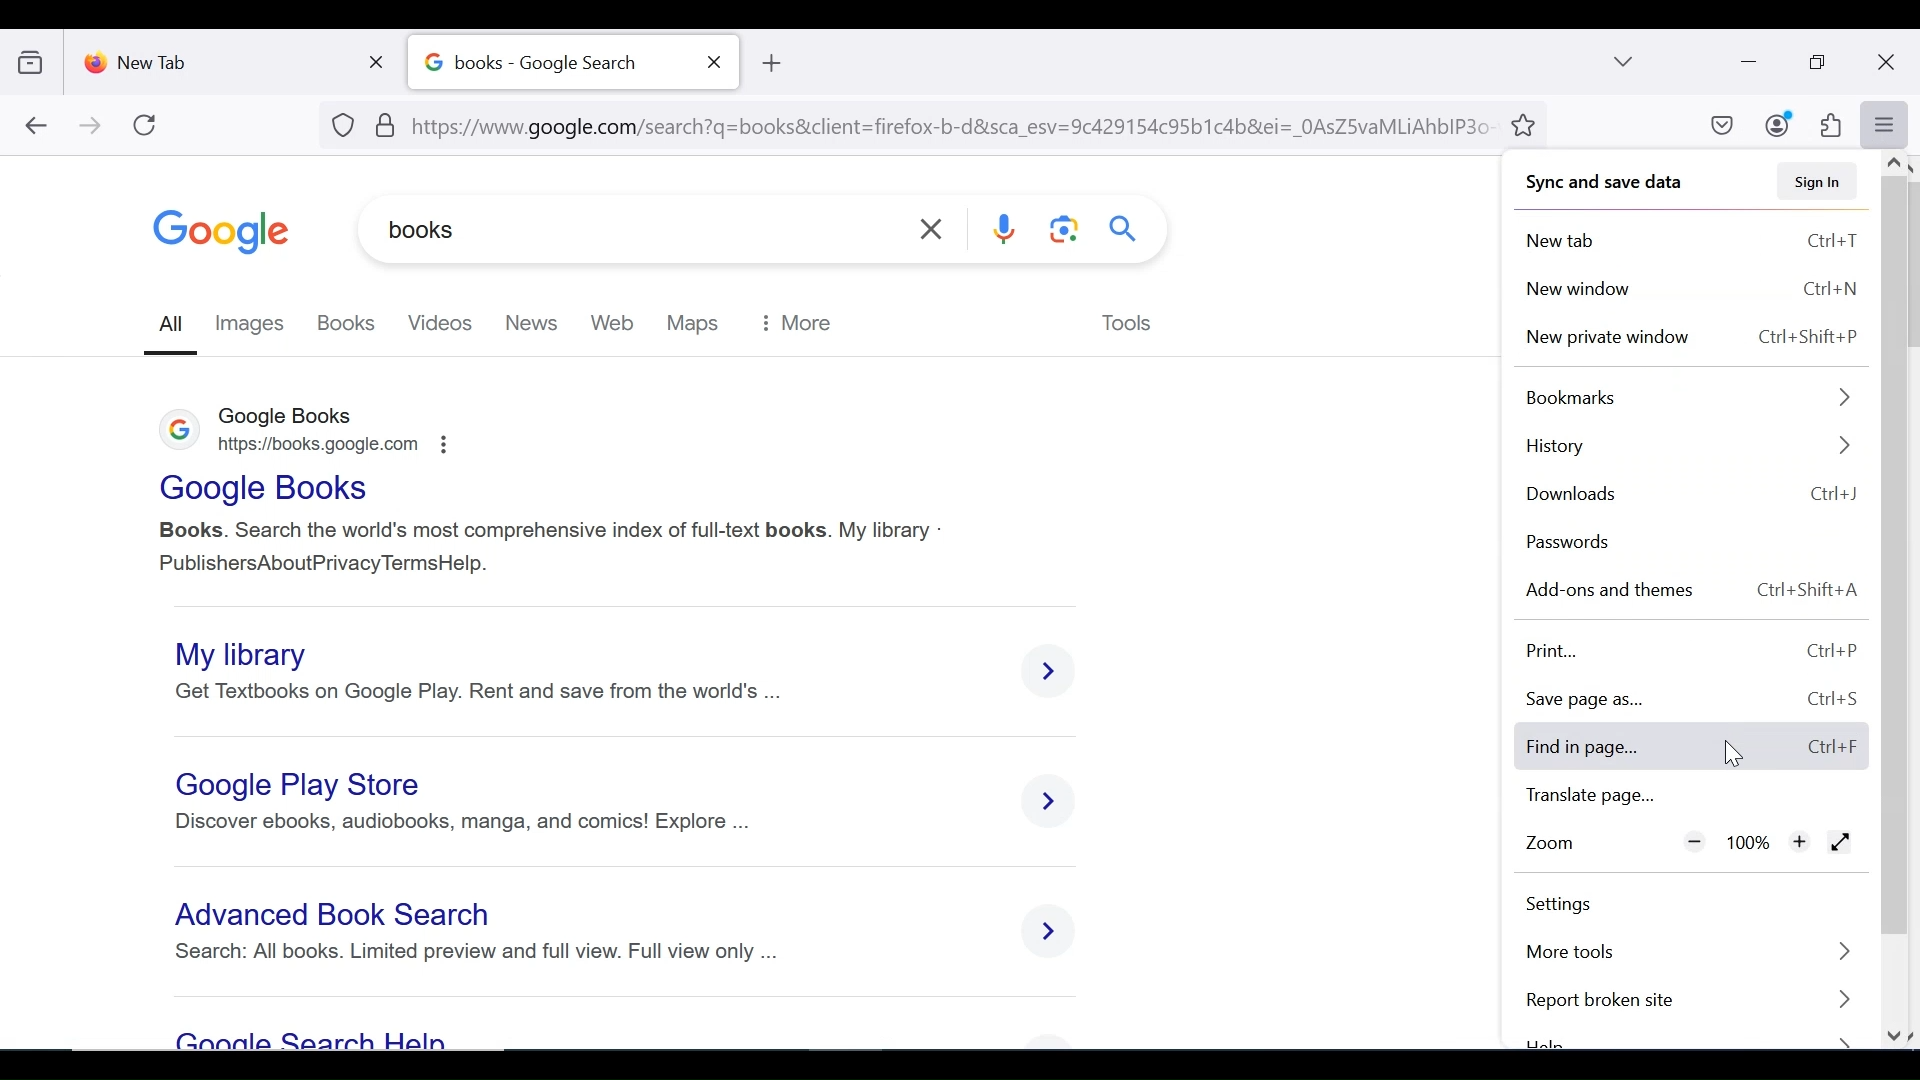 This screenshot has height=1080, width=1920. What do you see at coordinates (438, 322) in the screenshot?
I see `videos` at bounding box center [438, 322].